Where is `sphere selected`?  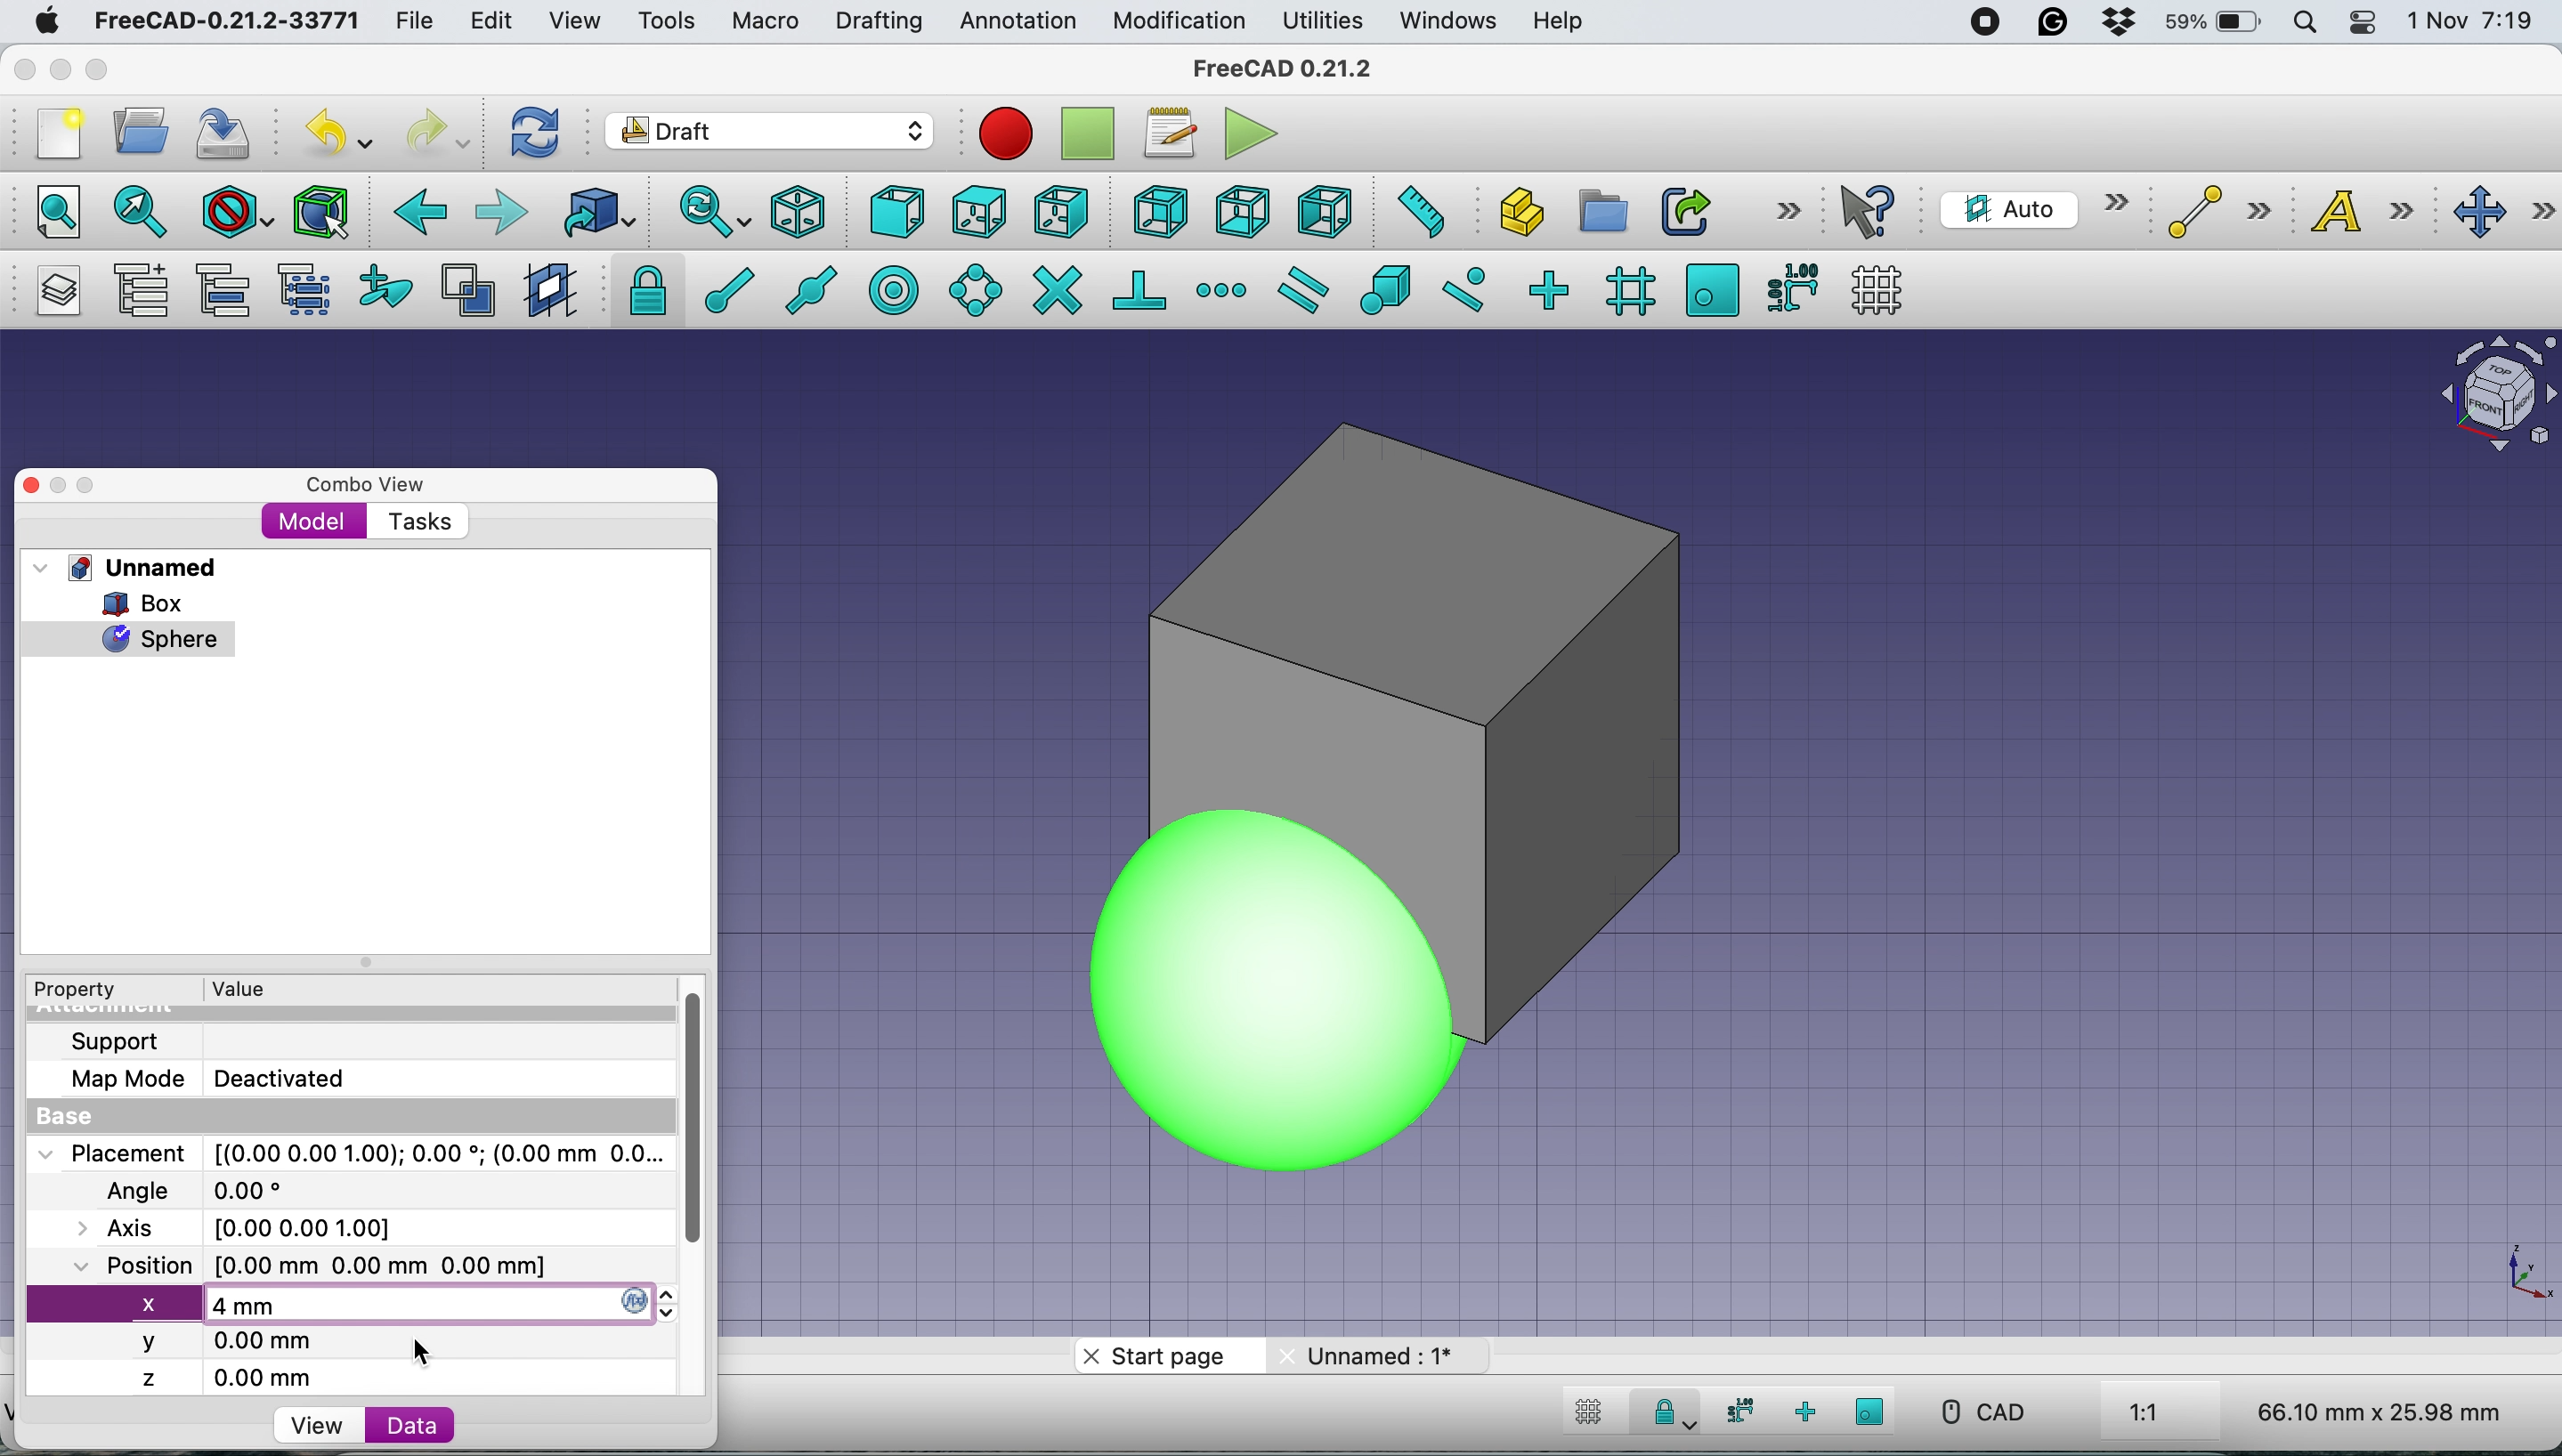
sphere selected is located at coordinates (129, 634).